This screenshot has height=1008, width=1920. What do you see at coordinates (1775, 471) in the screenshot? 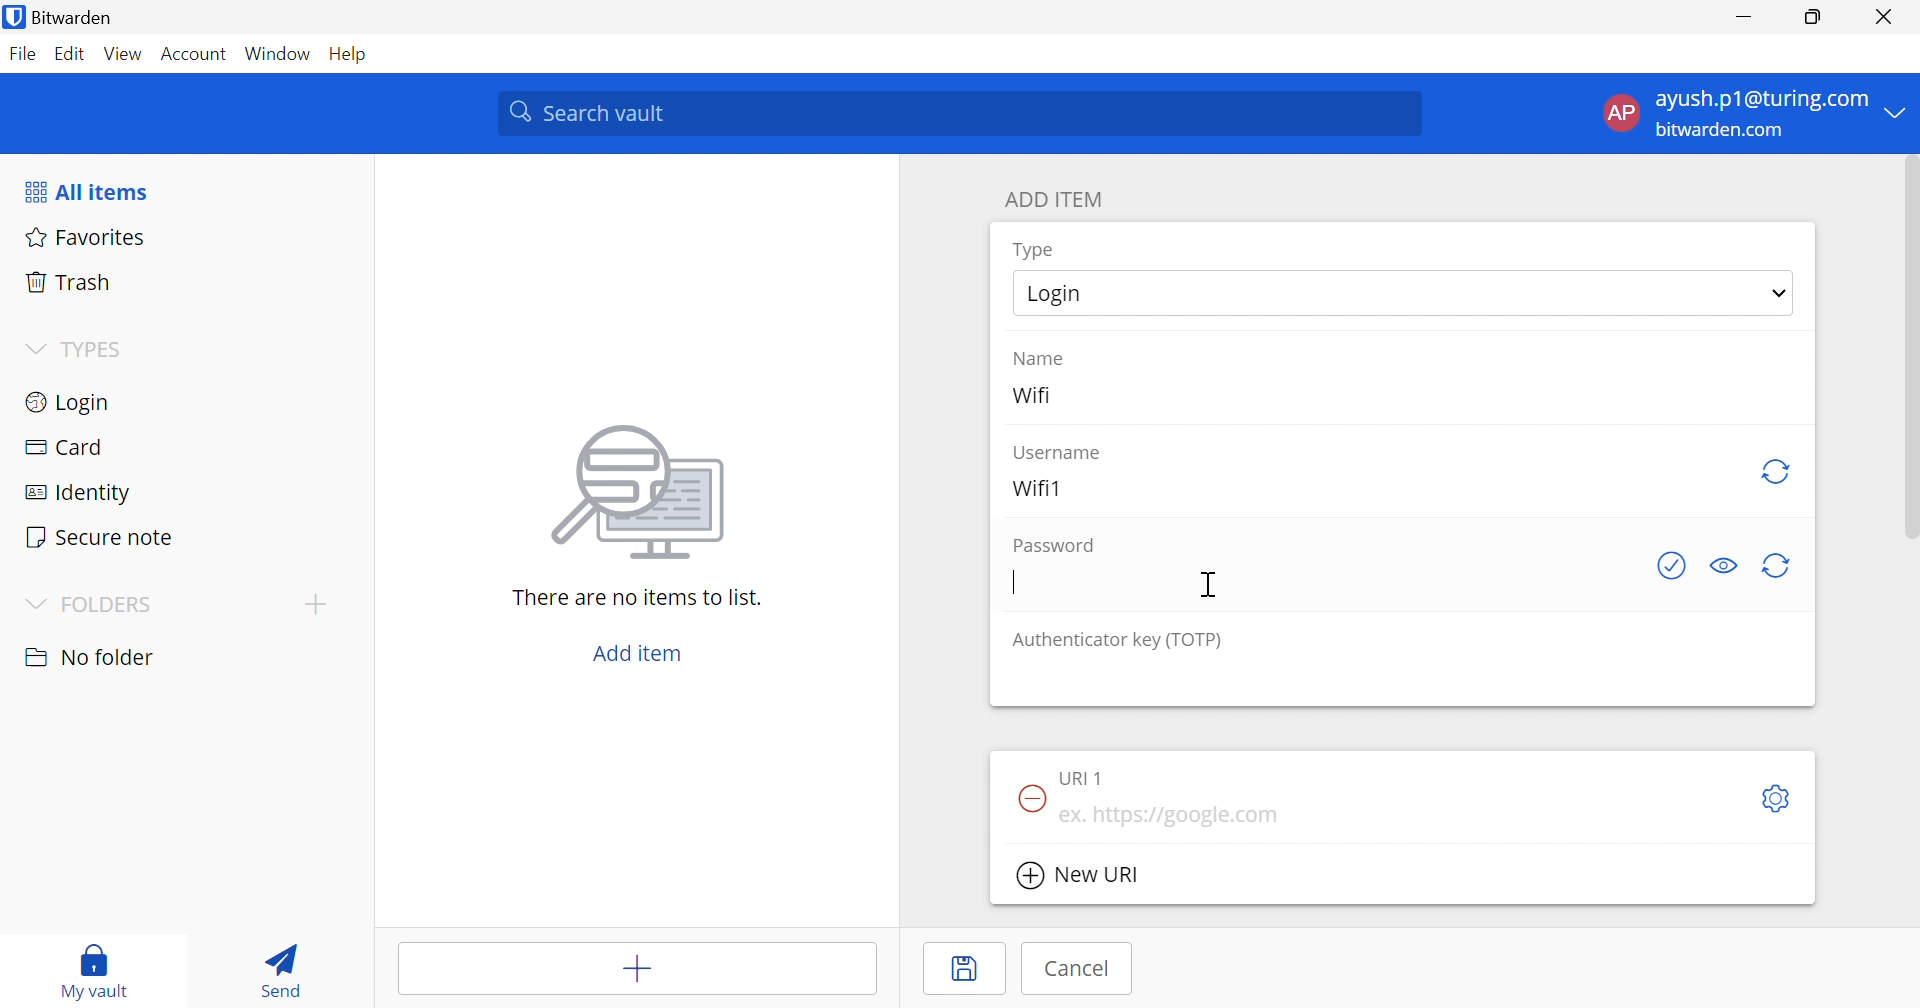
I see `Regenerate username` at bounding box center [1775, 471].